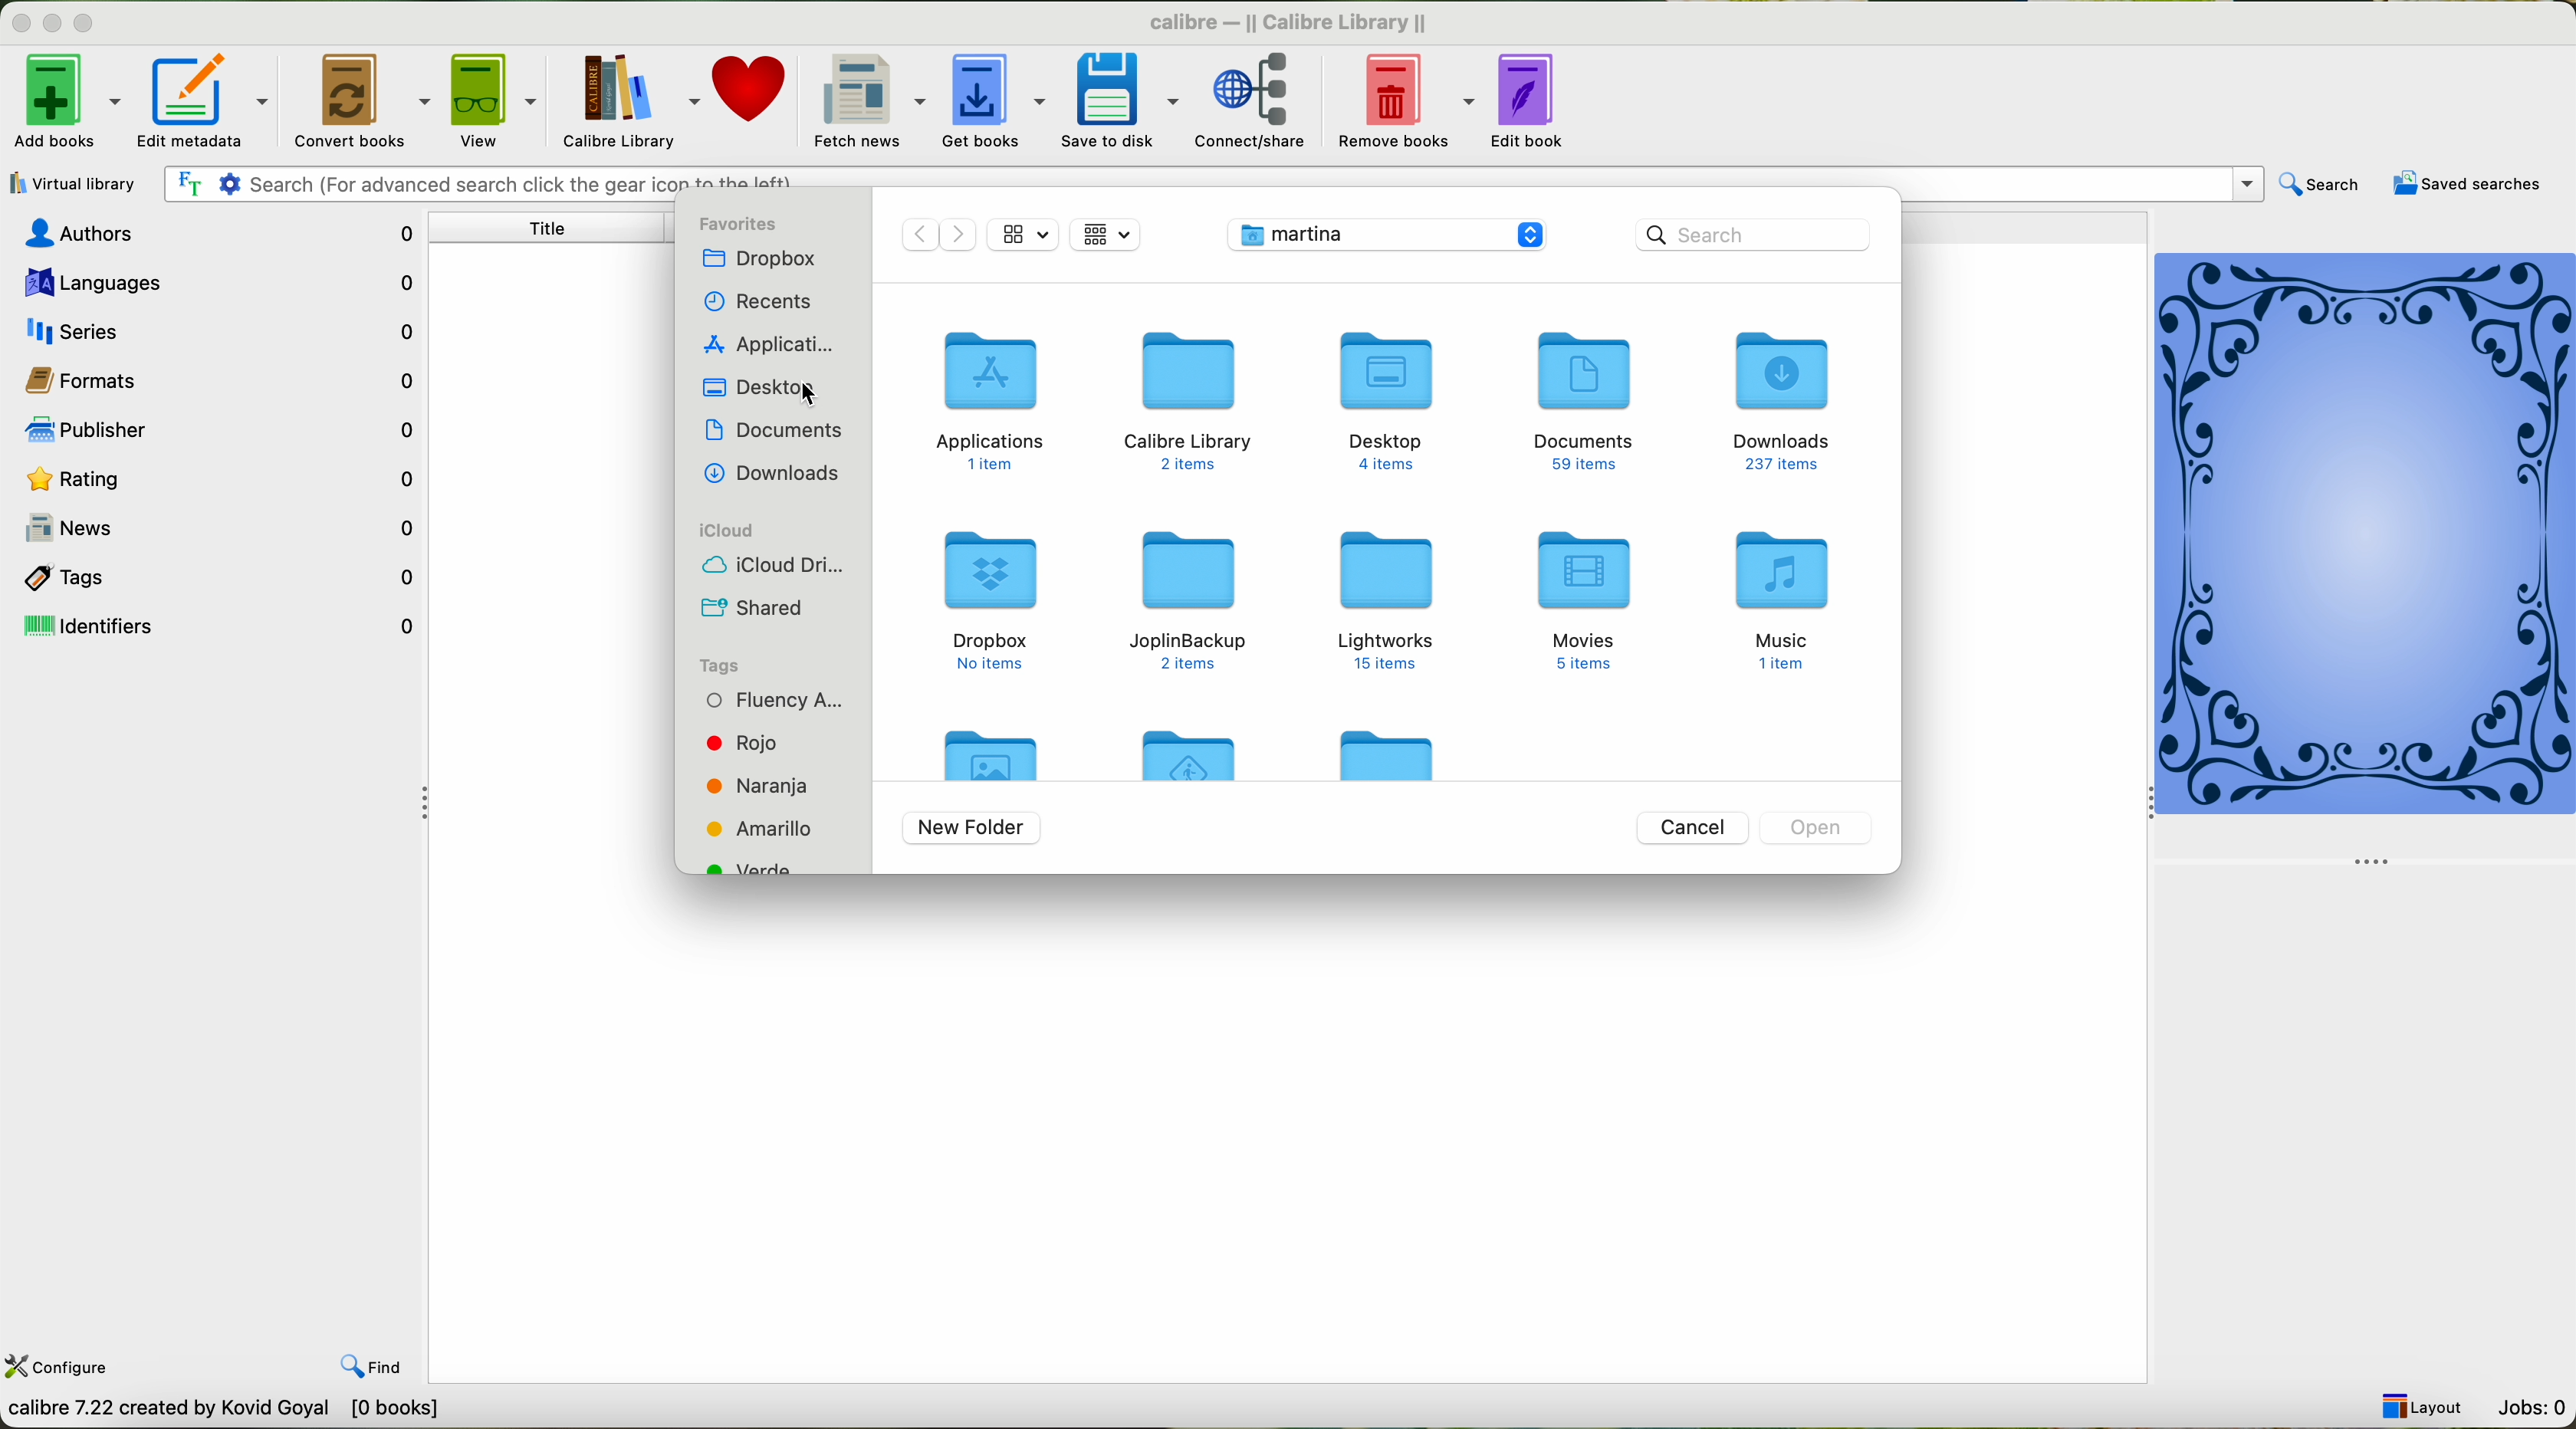  Describe the element at coordinates (758, 297) in the screenshot. I see `recents` at that location.